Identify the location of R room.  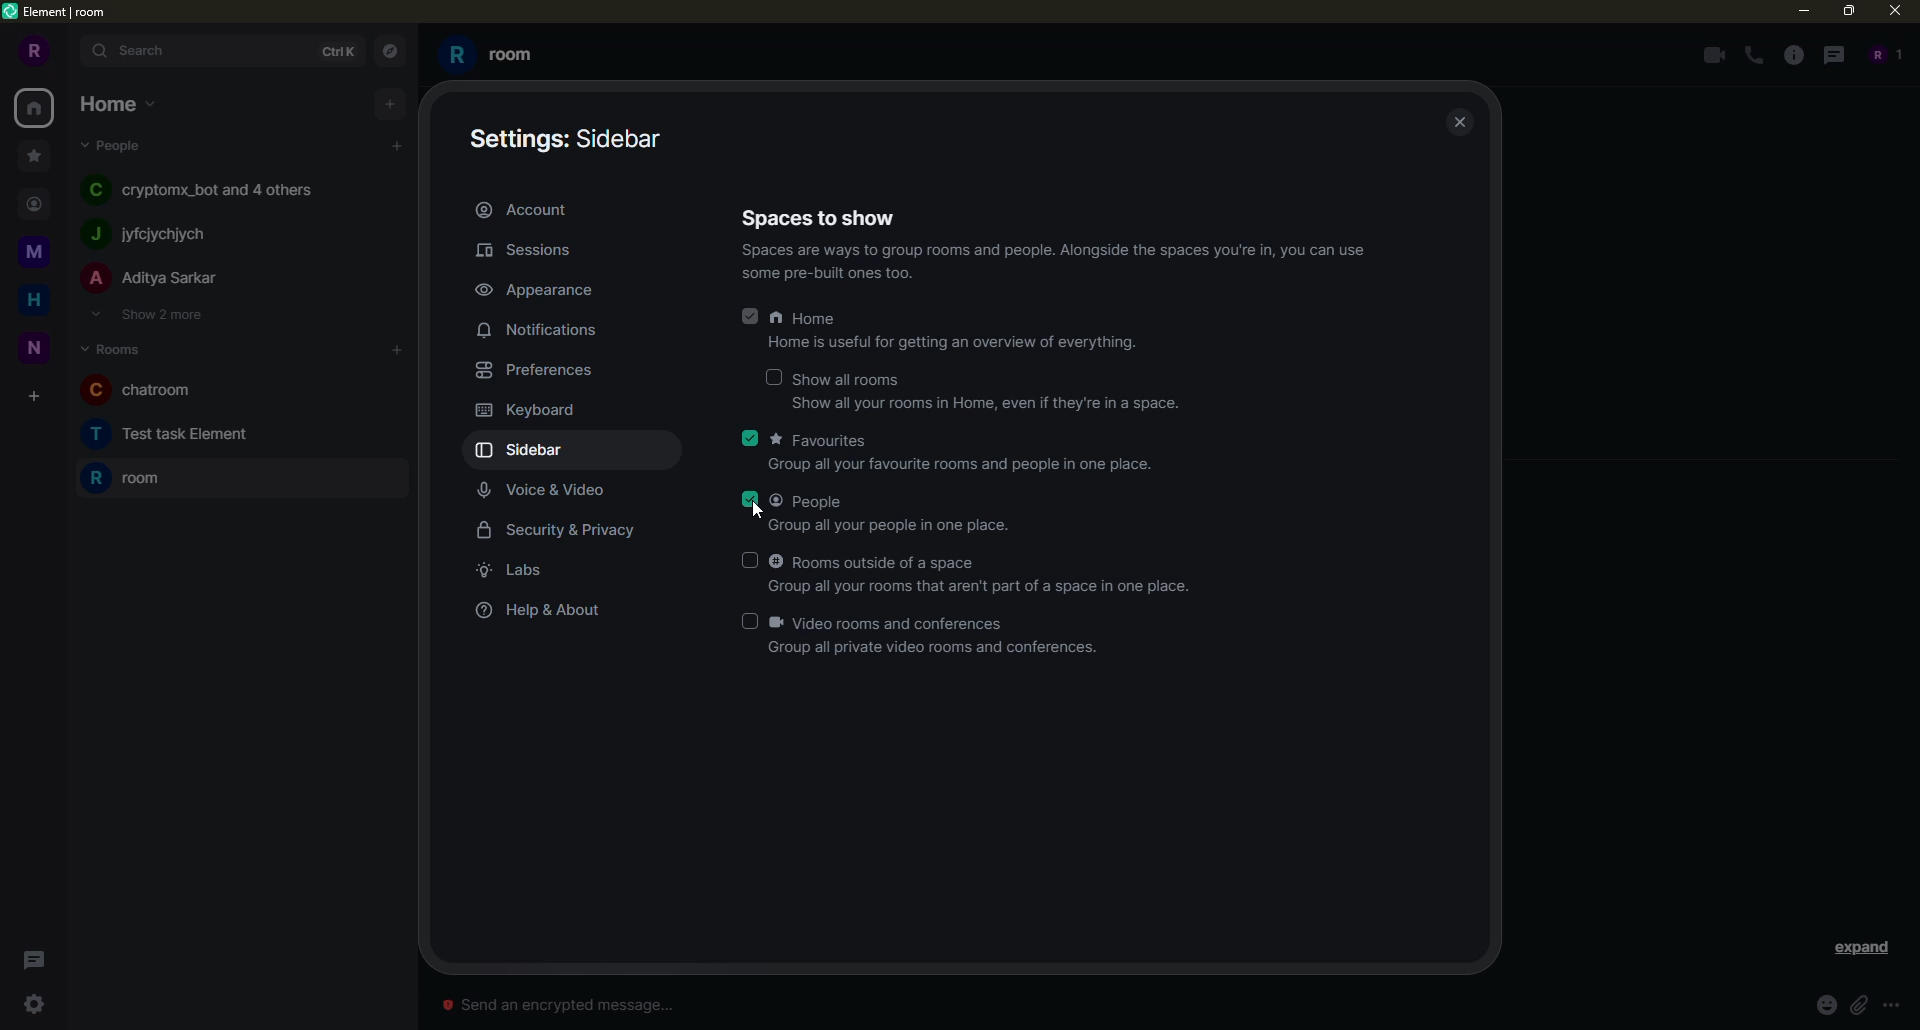
(128, 481).